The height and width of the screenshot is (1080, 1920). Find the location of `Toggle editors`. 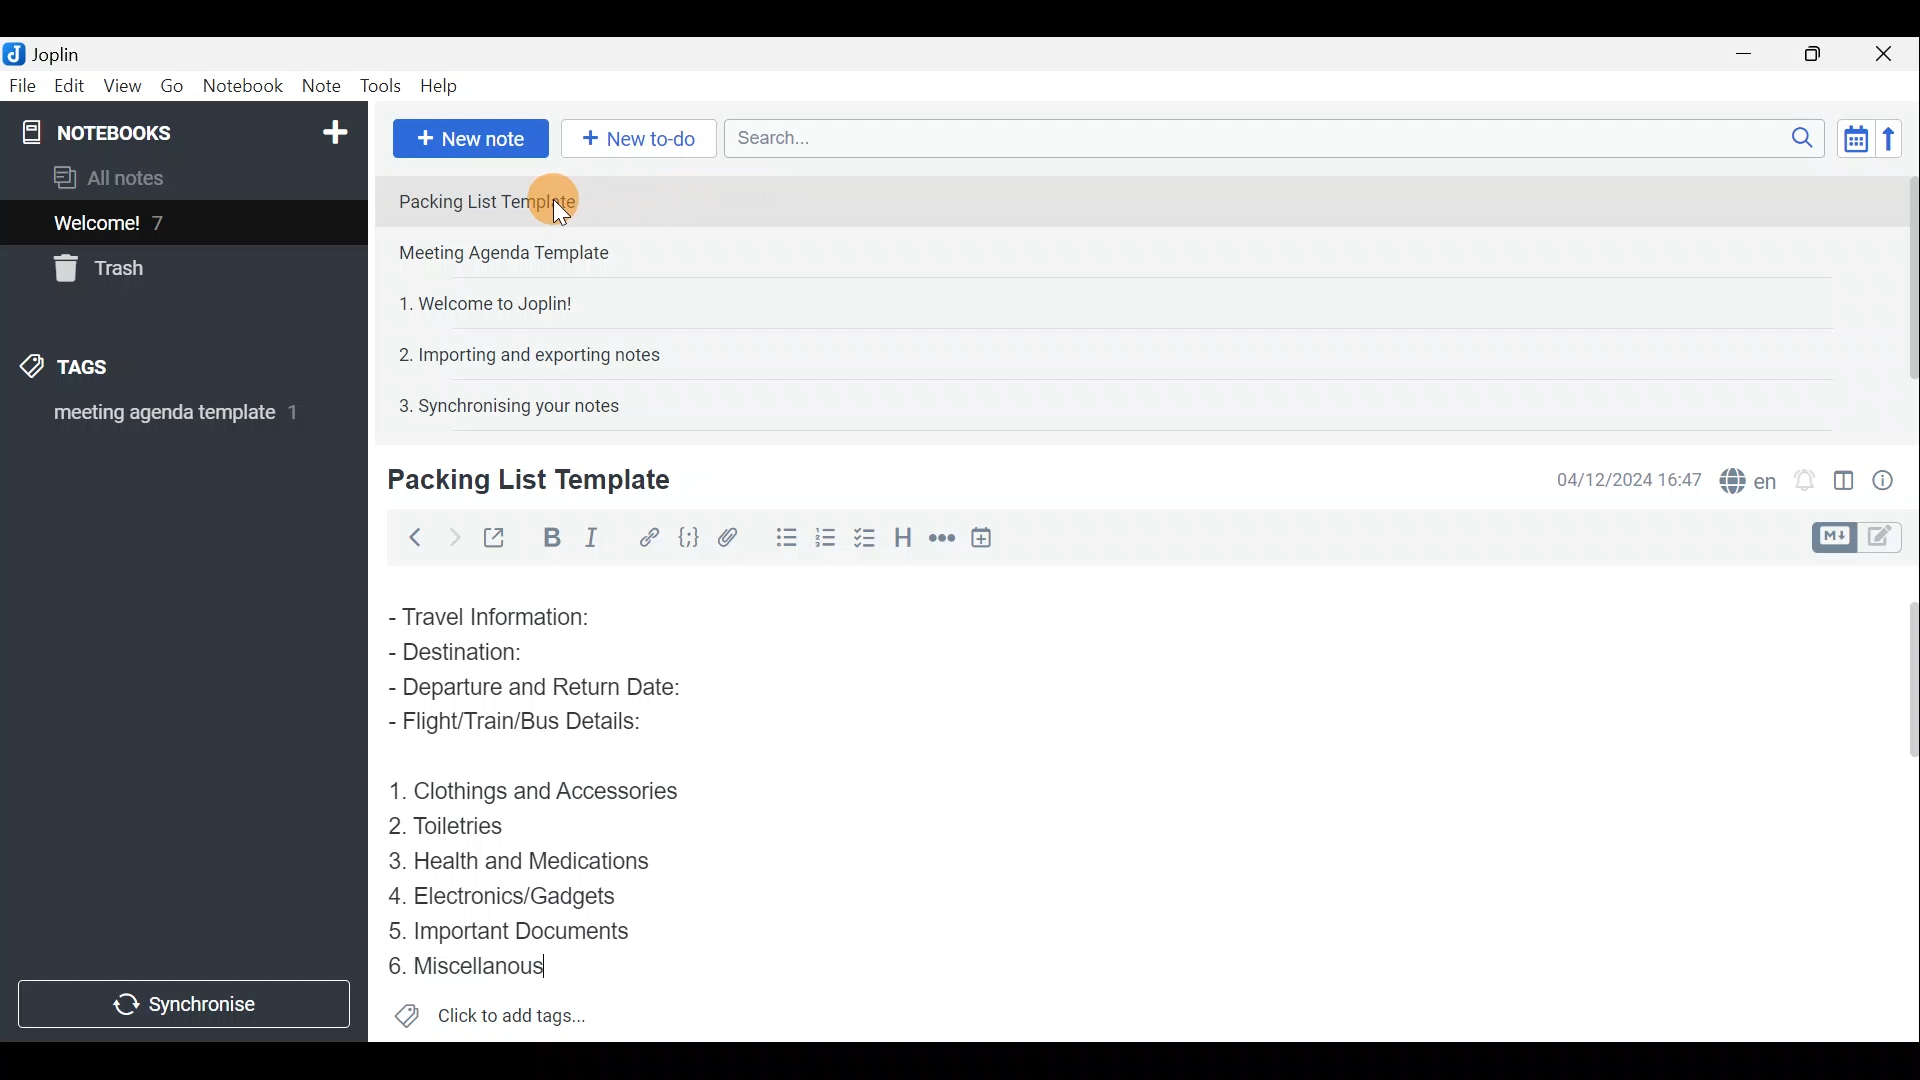

Toggle editors is located at coordinates (1837, 535).